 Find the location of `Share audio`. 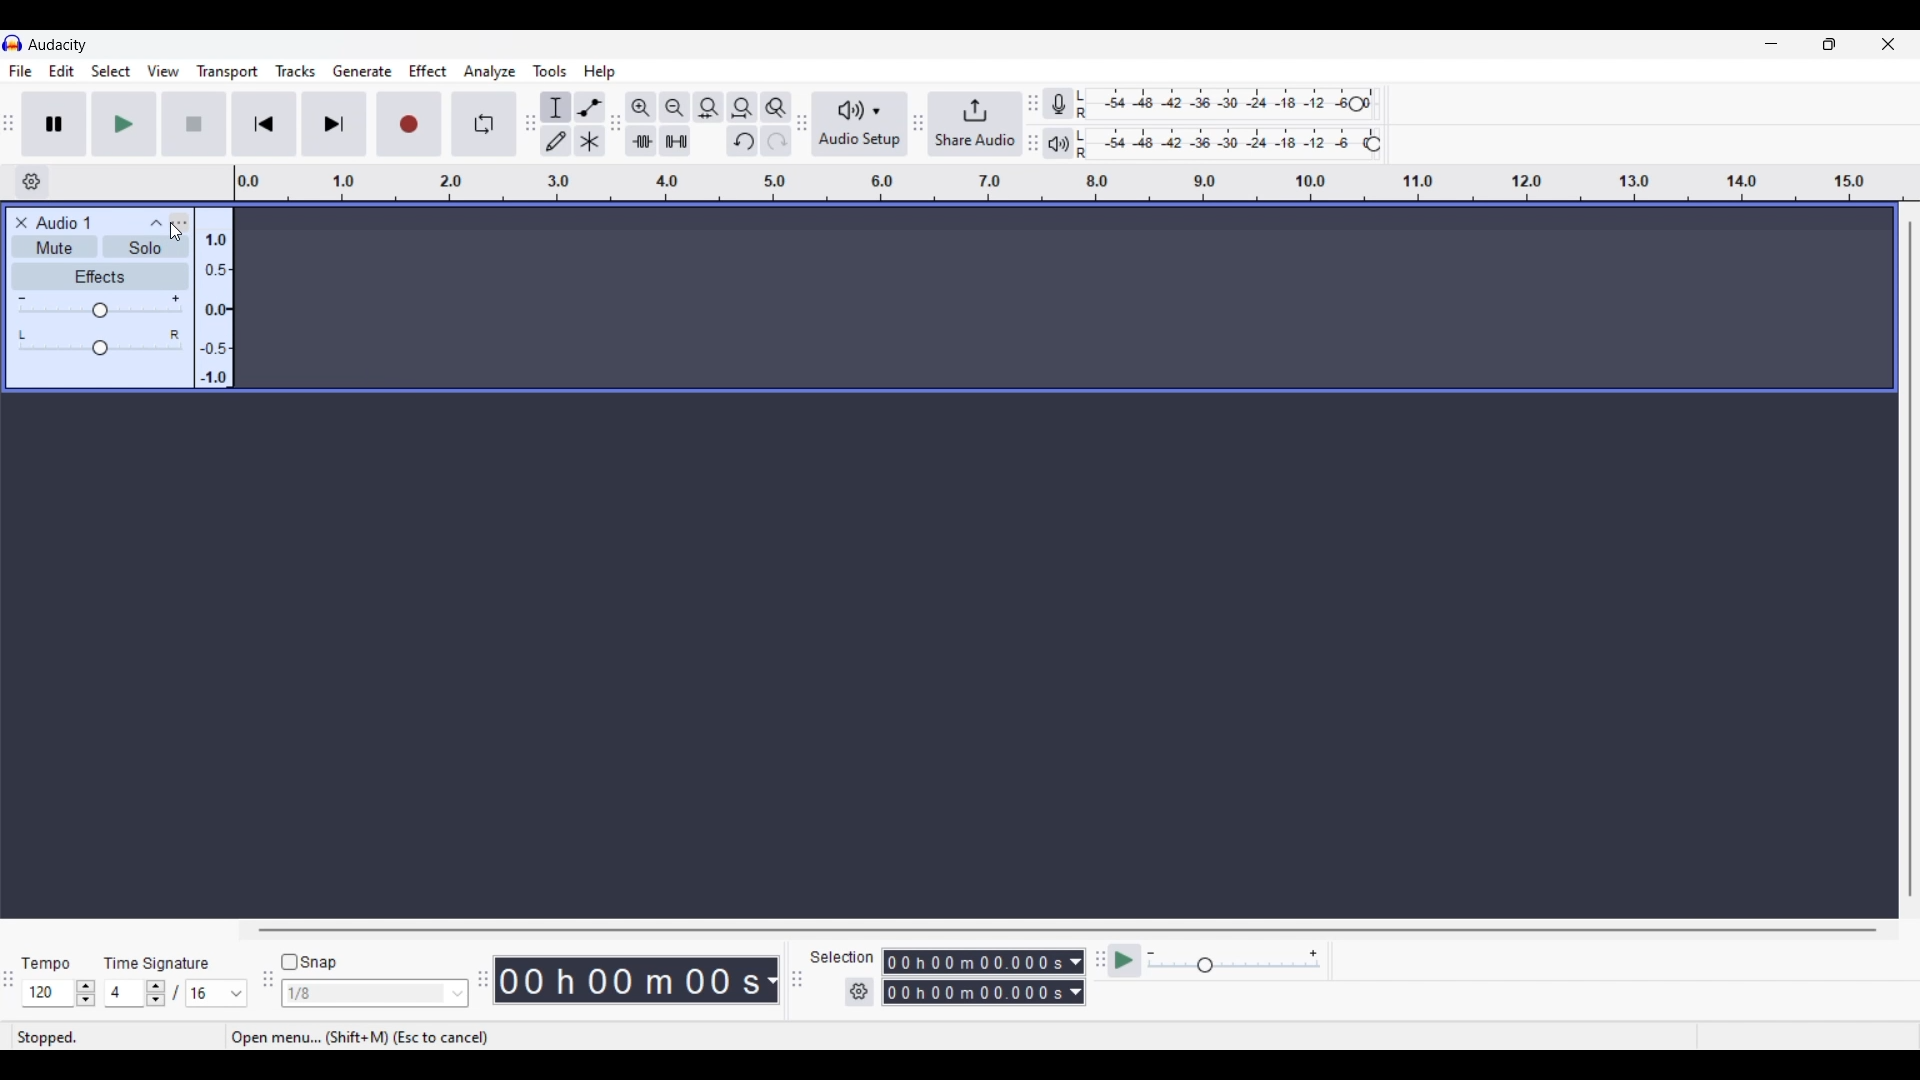

Share audio is located at coordinates (975, 124).